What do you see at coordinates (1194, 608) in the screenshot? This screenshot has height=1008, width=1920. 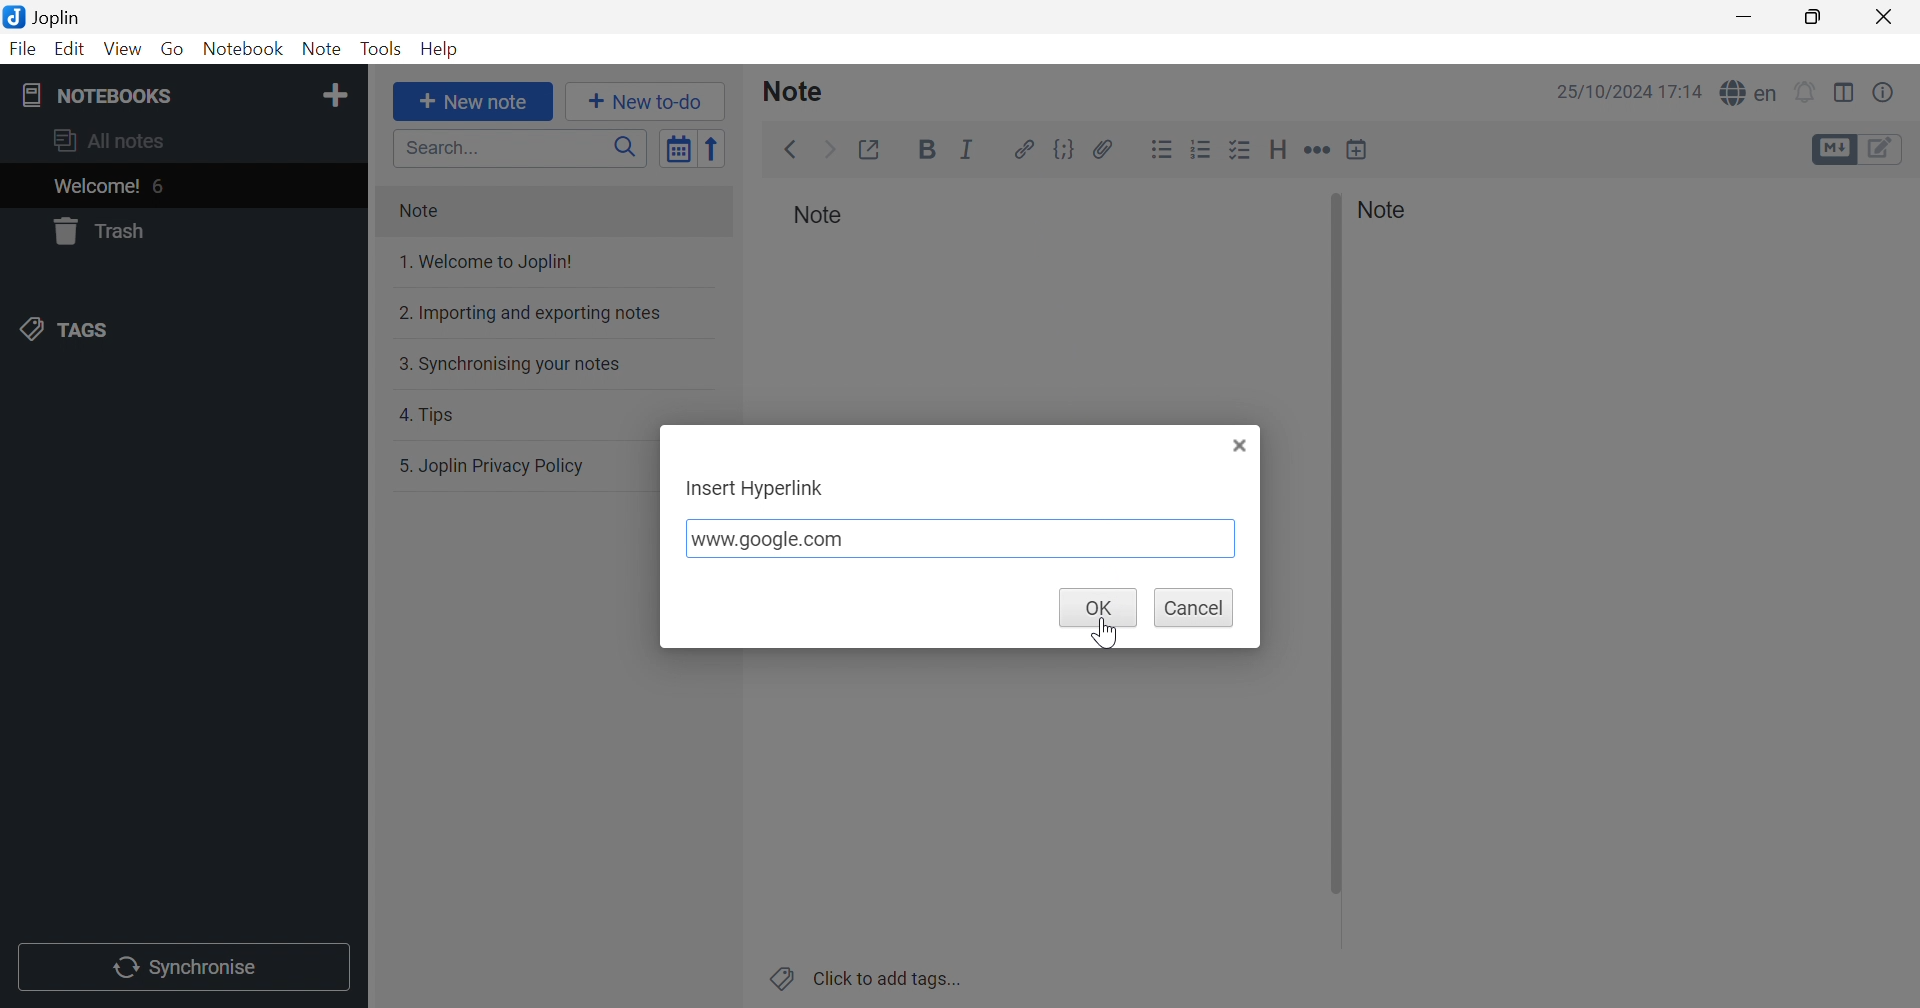 I see `cancel` at bounding box center [1194, 608].